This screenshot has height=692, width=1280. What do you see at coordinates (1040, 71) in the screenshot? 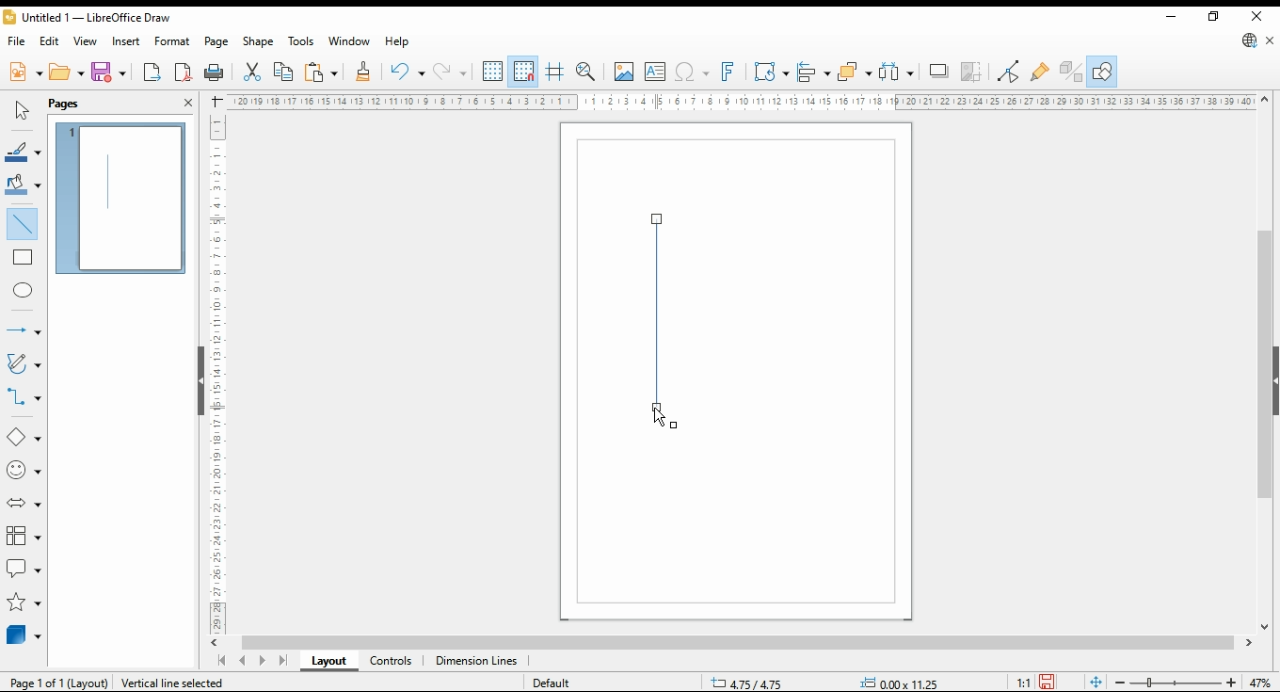
I see `show gluepoint functions` at bounding box center [1040, 71].